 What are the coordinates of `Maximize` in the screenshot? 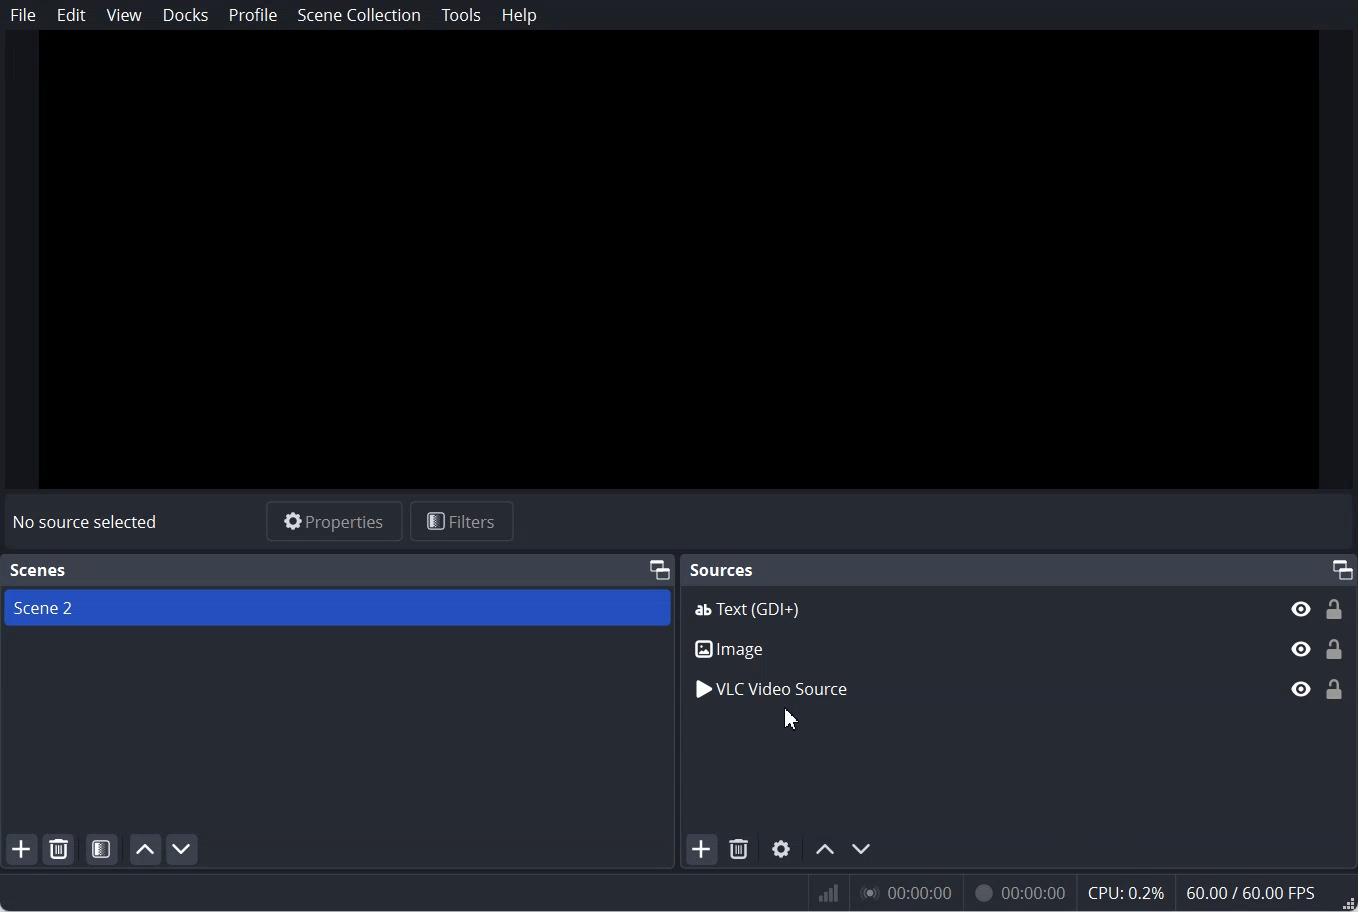 It's located at (658, 569).